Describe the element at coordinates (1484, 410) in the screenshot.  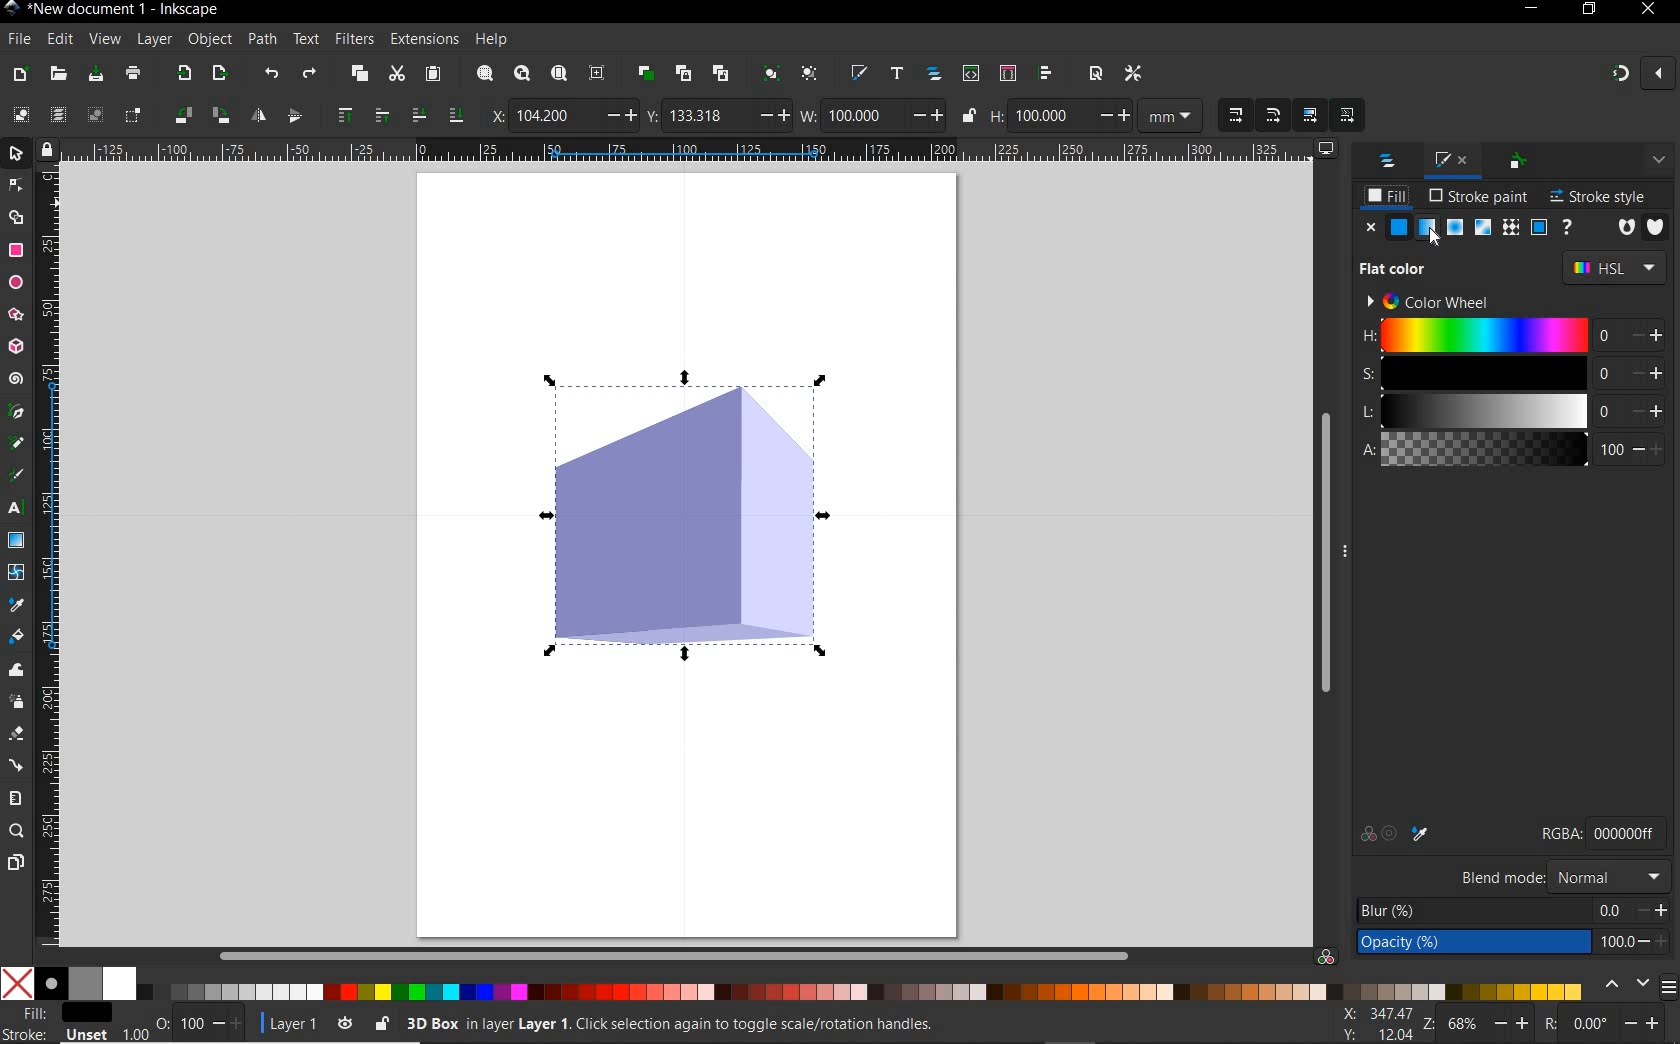
I see `L` at that location.